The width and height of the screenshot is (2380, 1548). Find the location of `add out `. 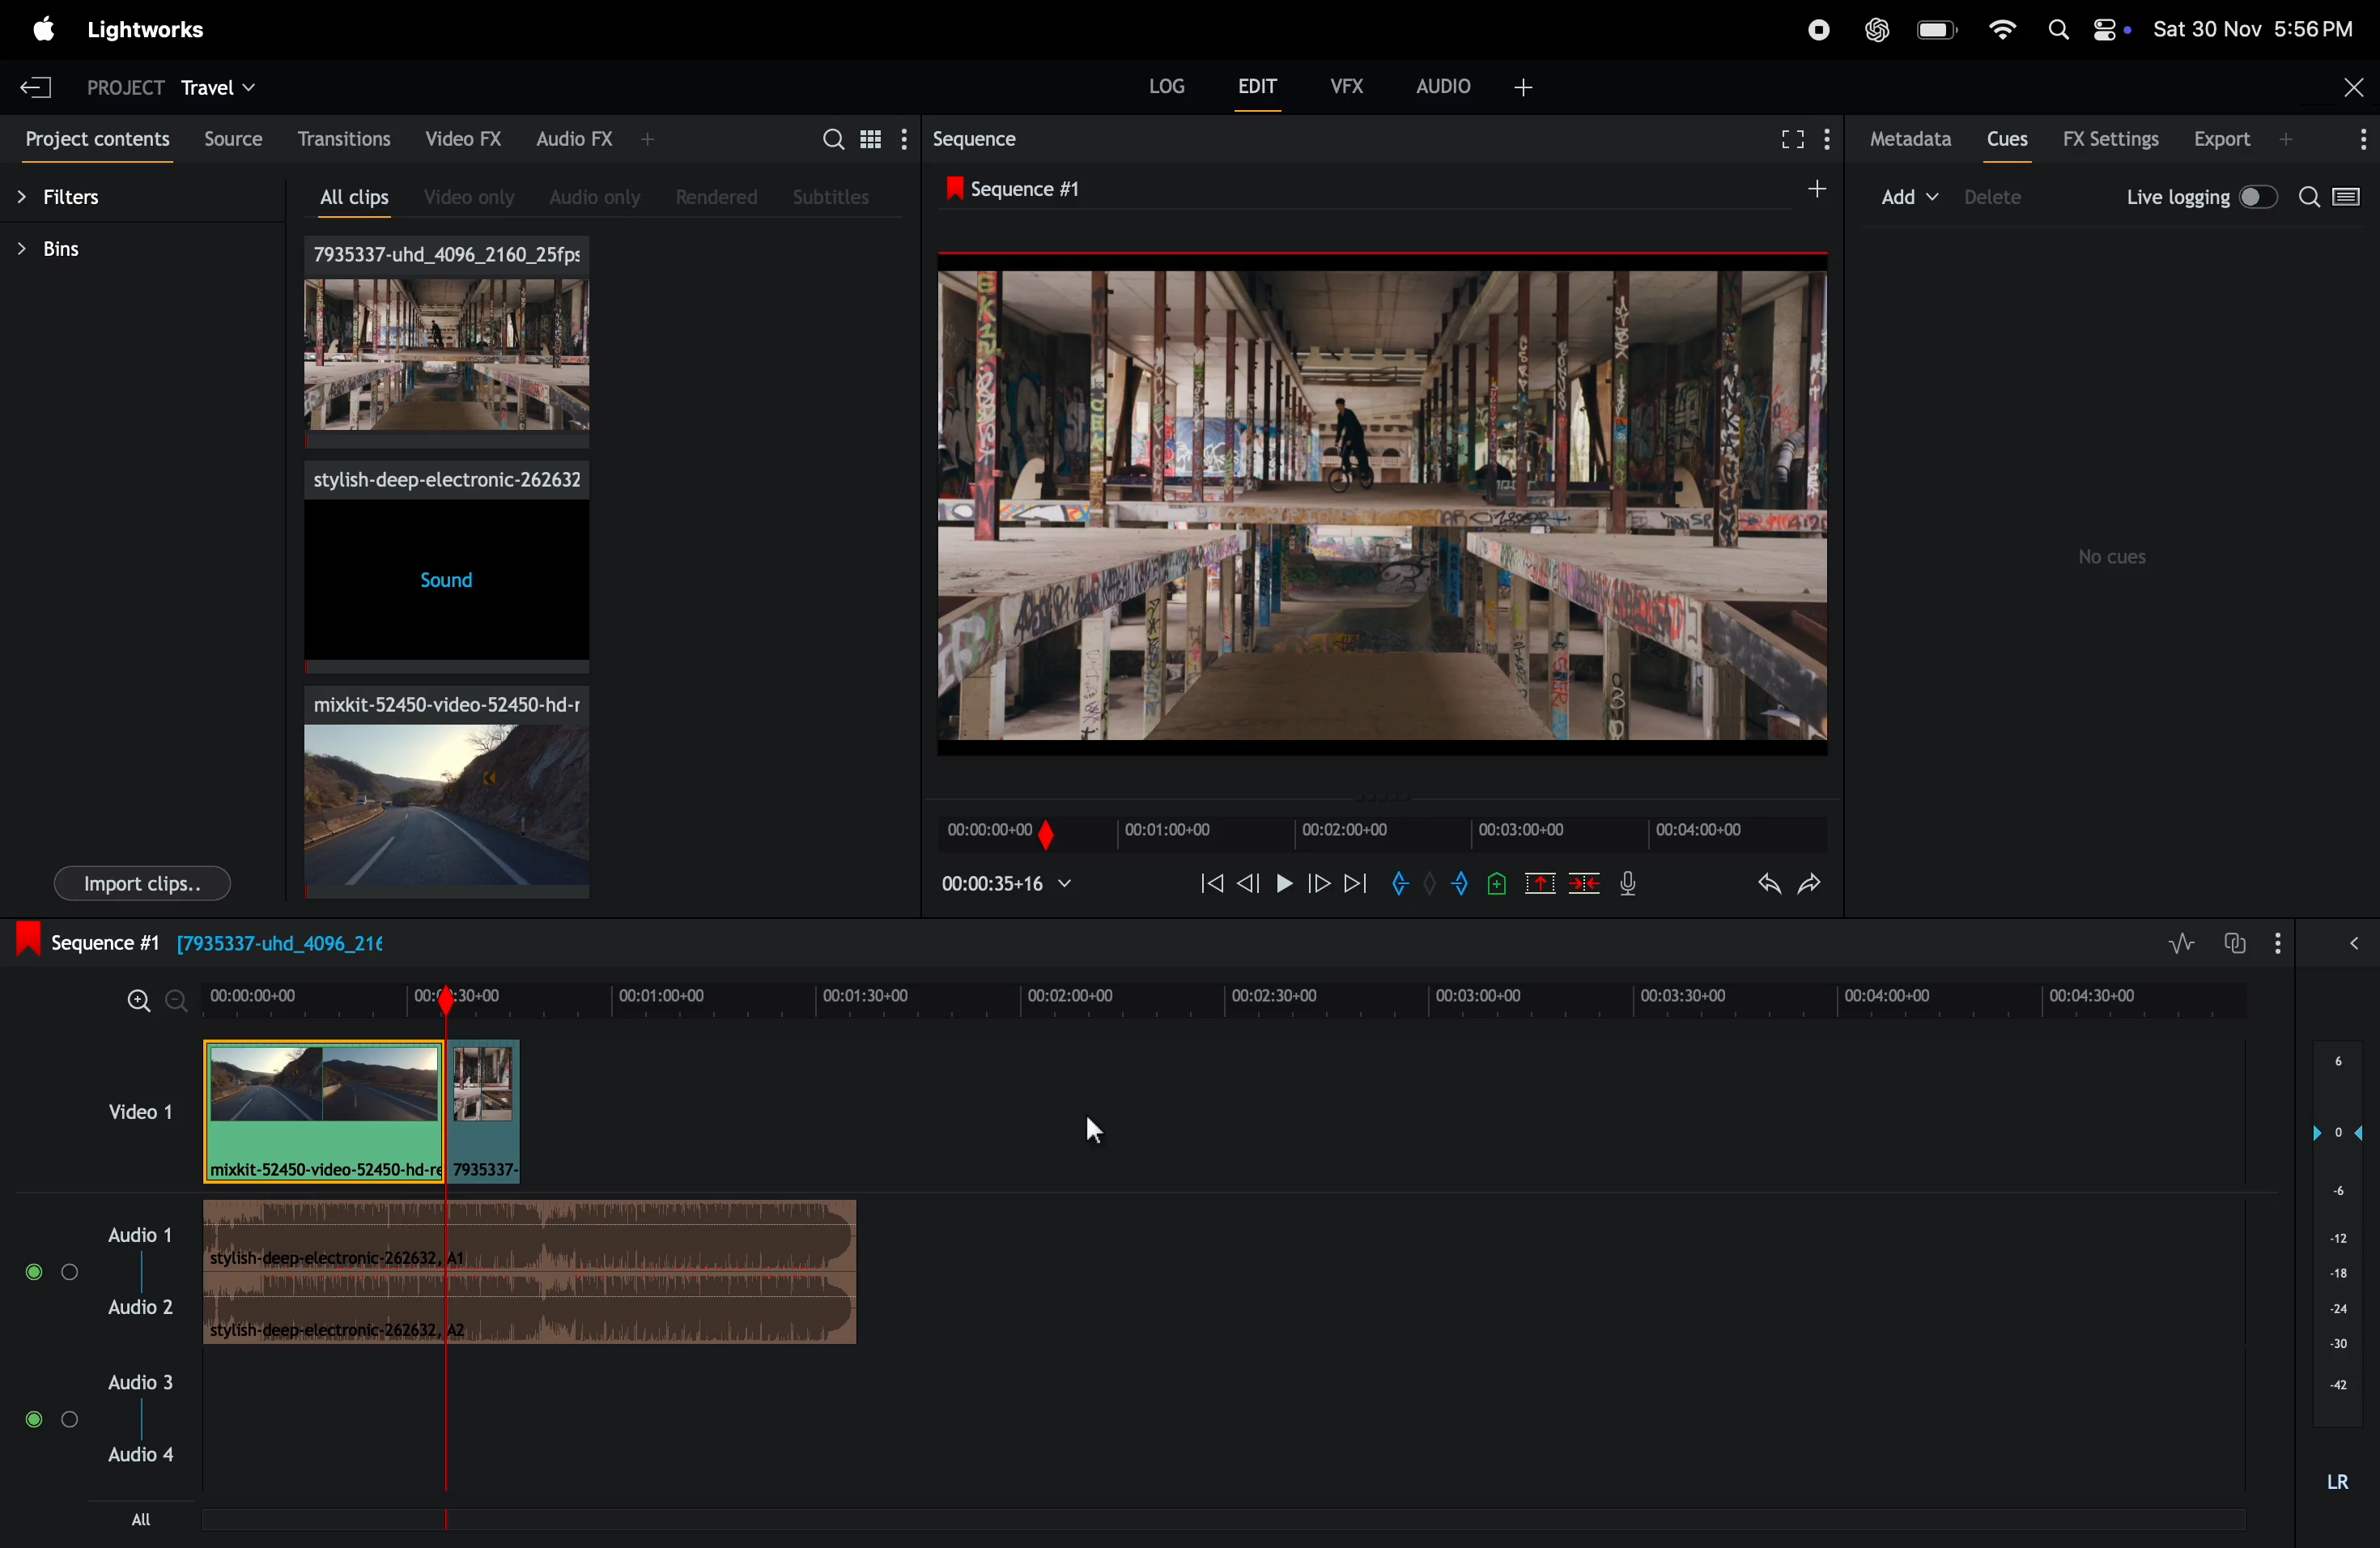

add out  is located at coordinates (1455, 887).